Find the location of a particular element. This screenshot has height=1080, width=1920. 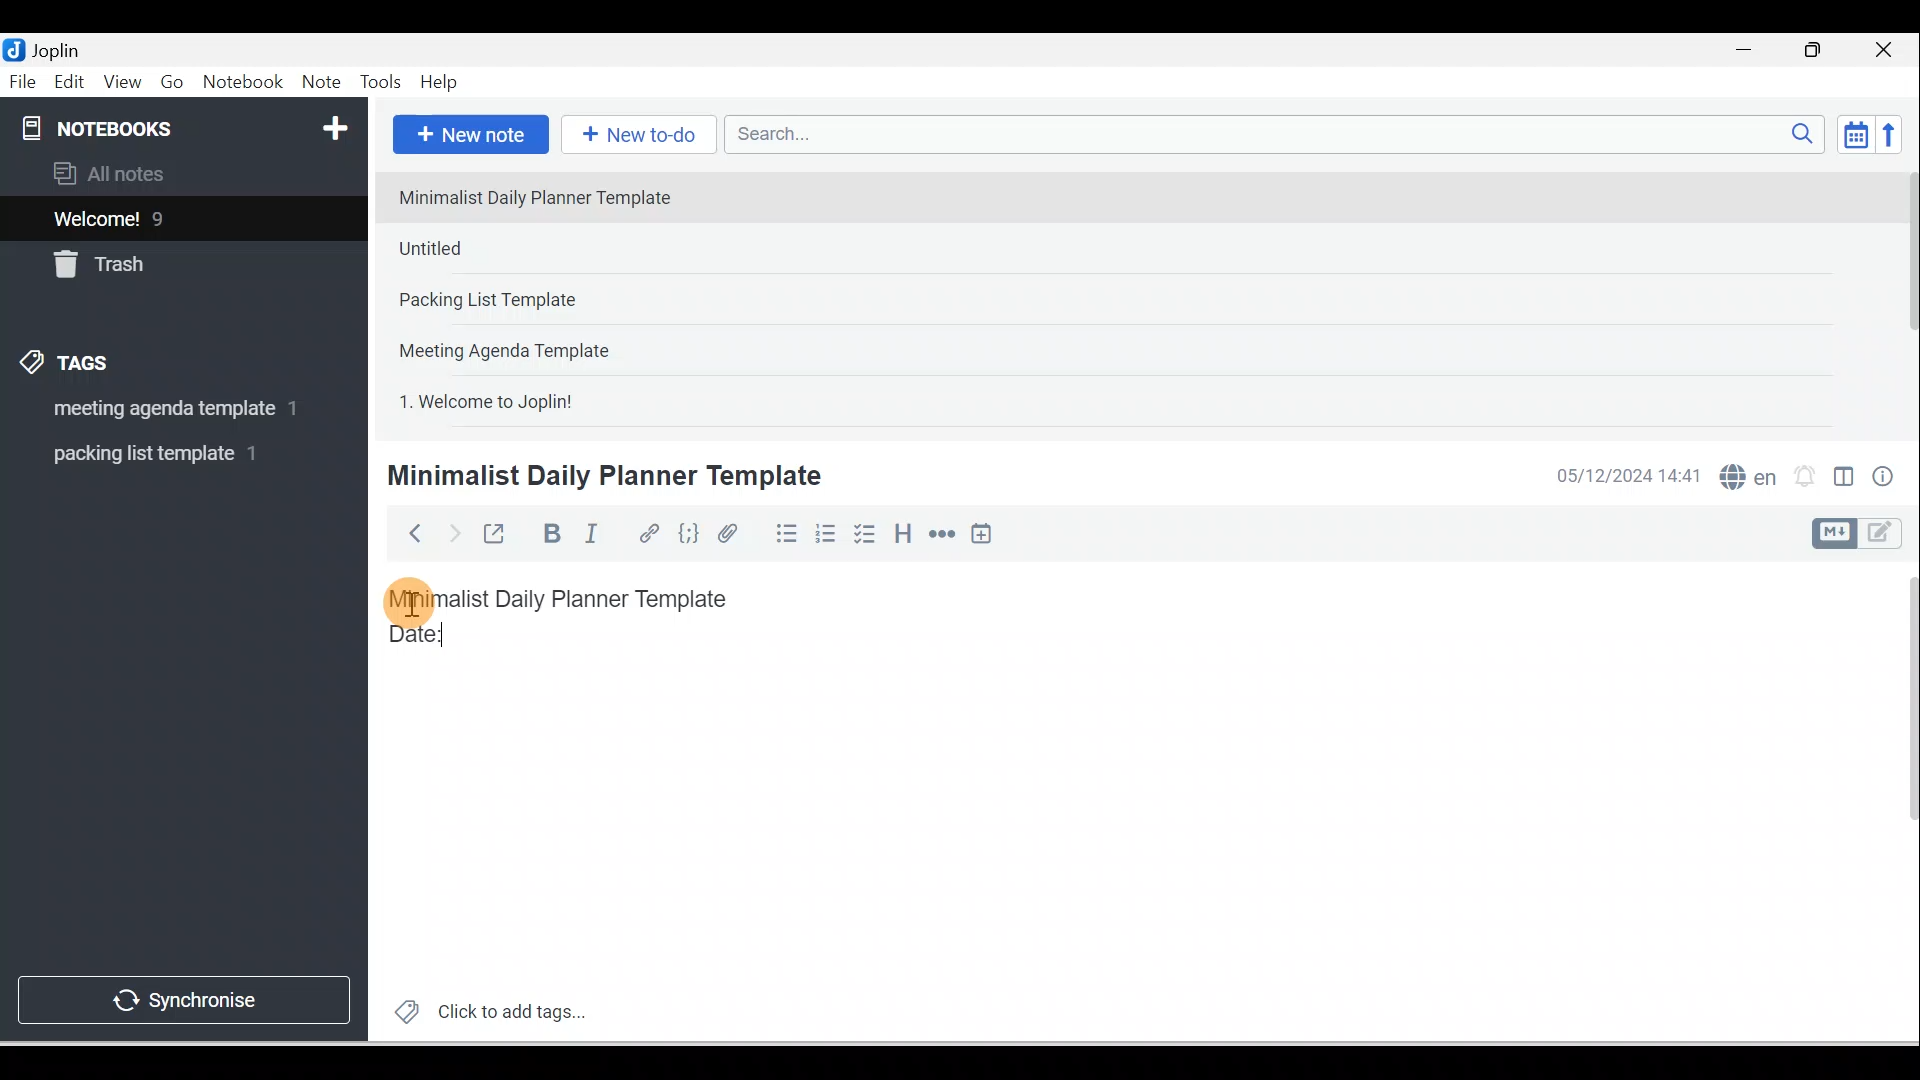

New note is located at coordinates (467, 136).